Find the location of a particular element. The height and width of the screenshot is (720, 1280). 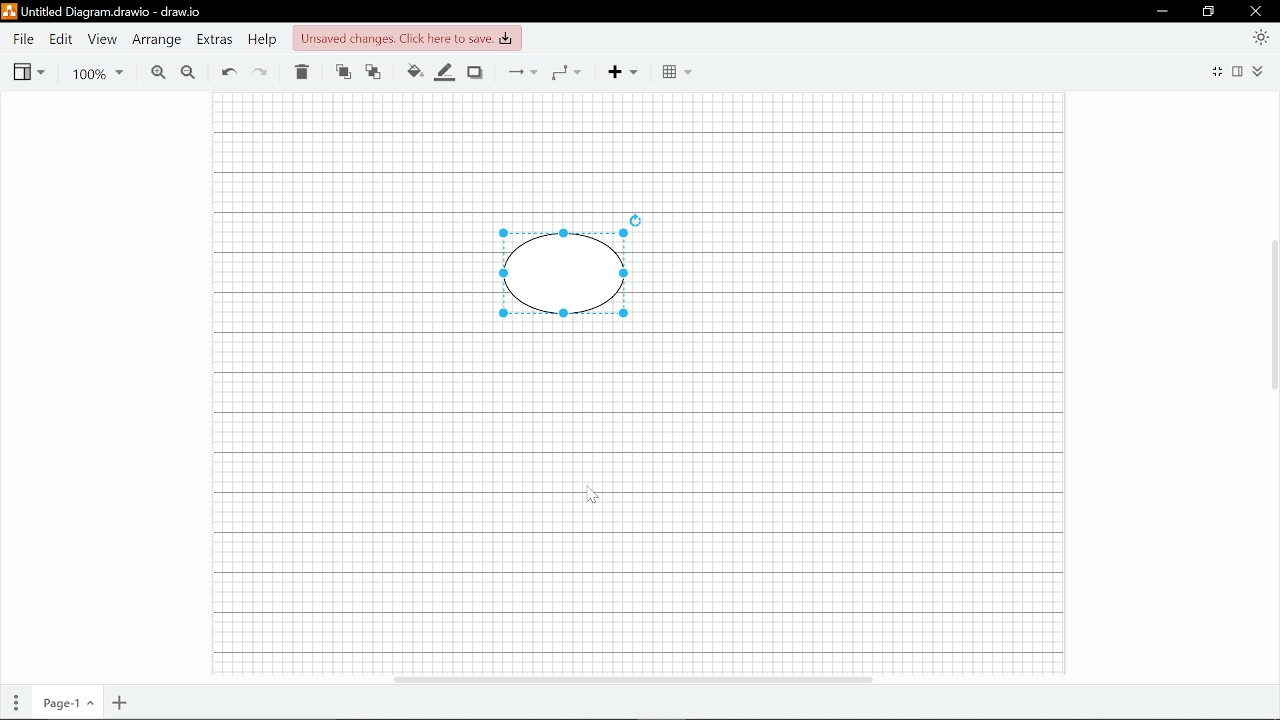

Delete is located at coordinates (301, 73).